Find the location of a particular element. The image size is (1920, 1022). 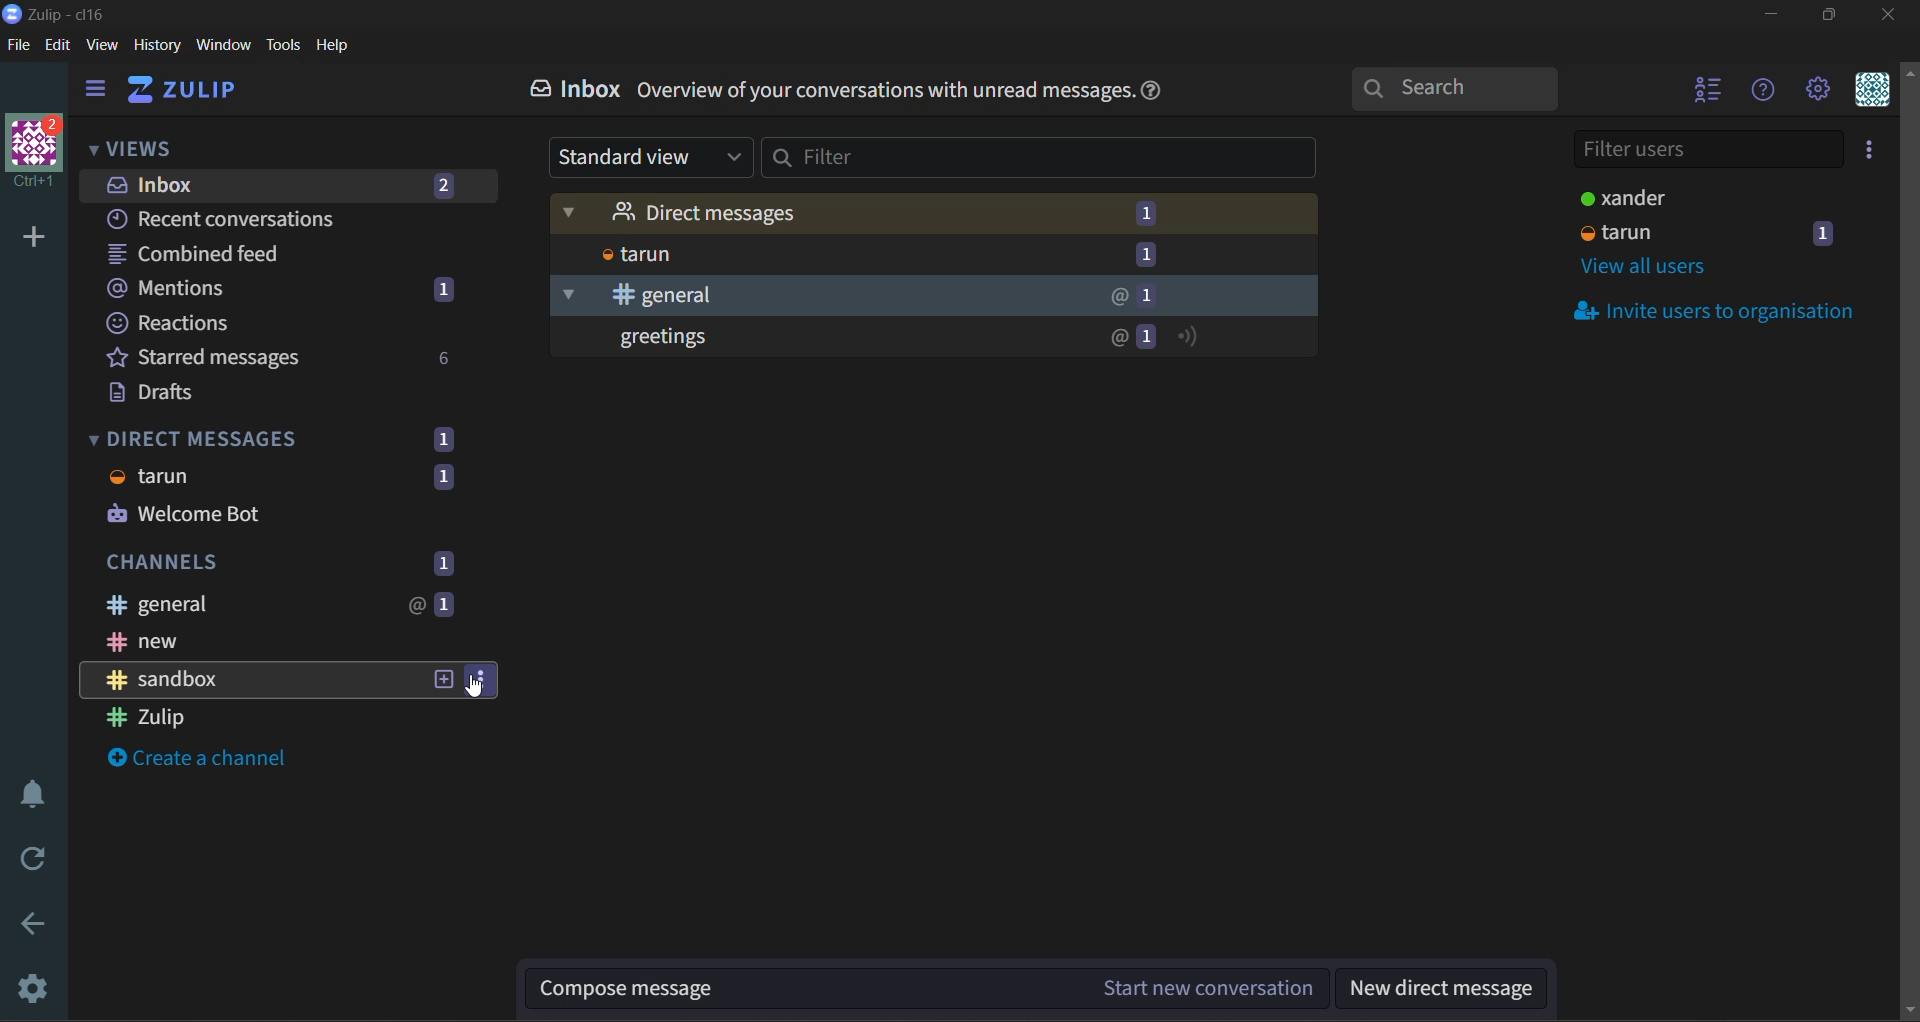

add is located at coordinates (445, 679).